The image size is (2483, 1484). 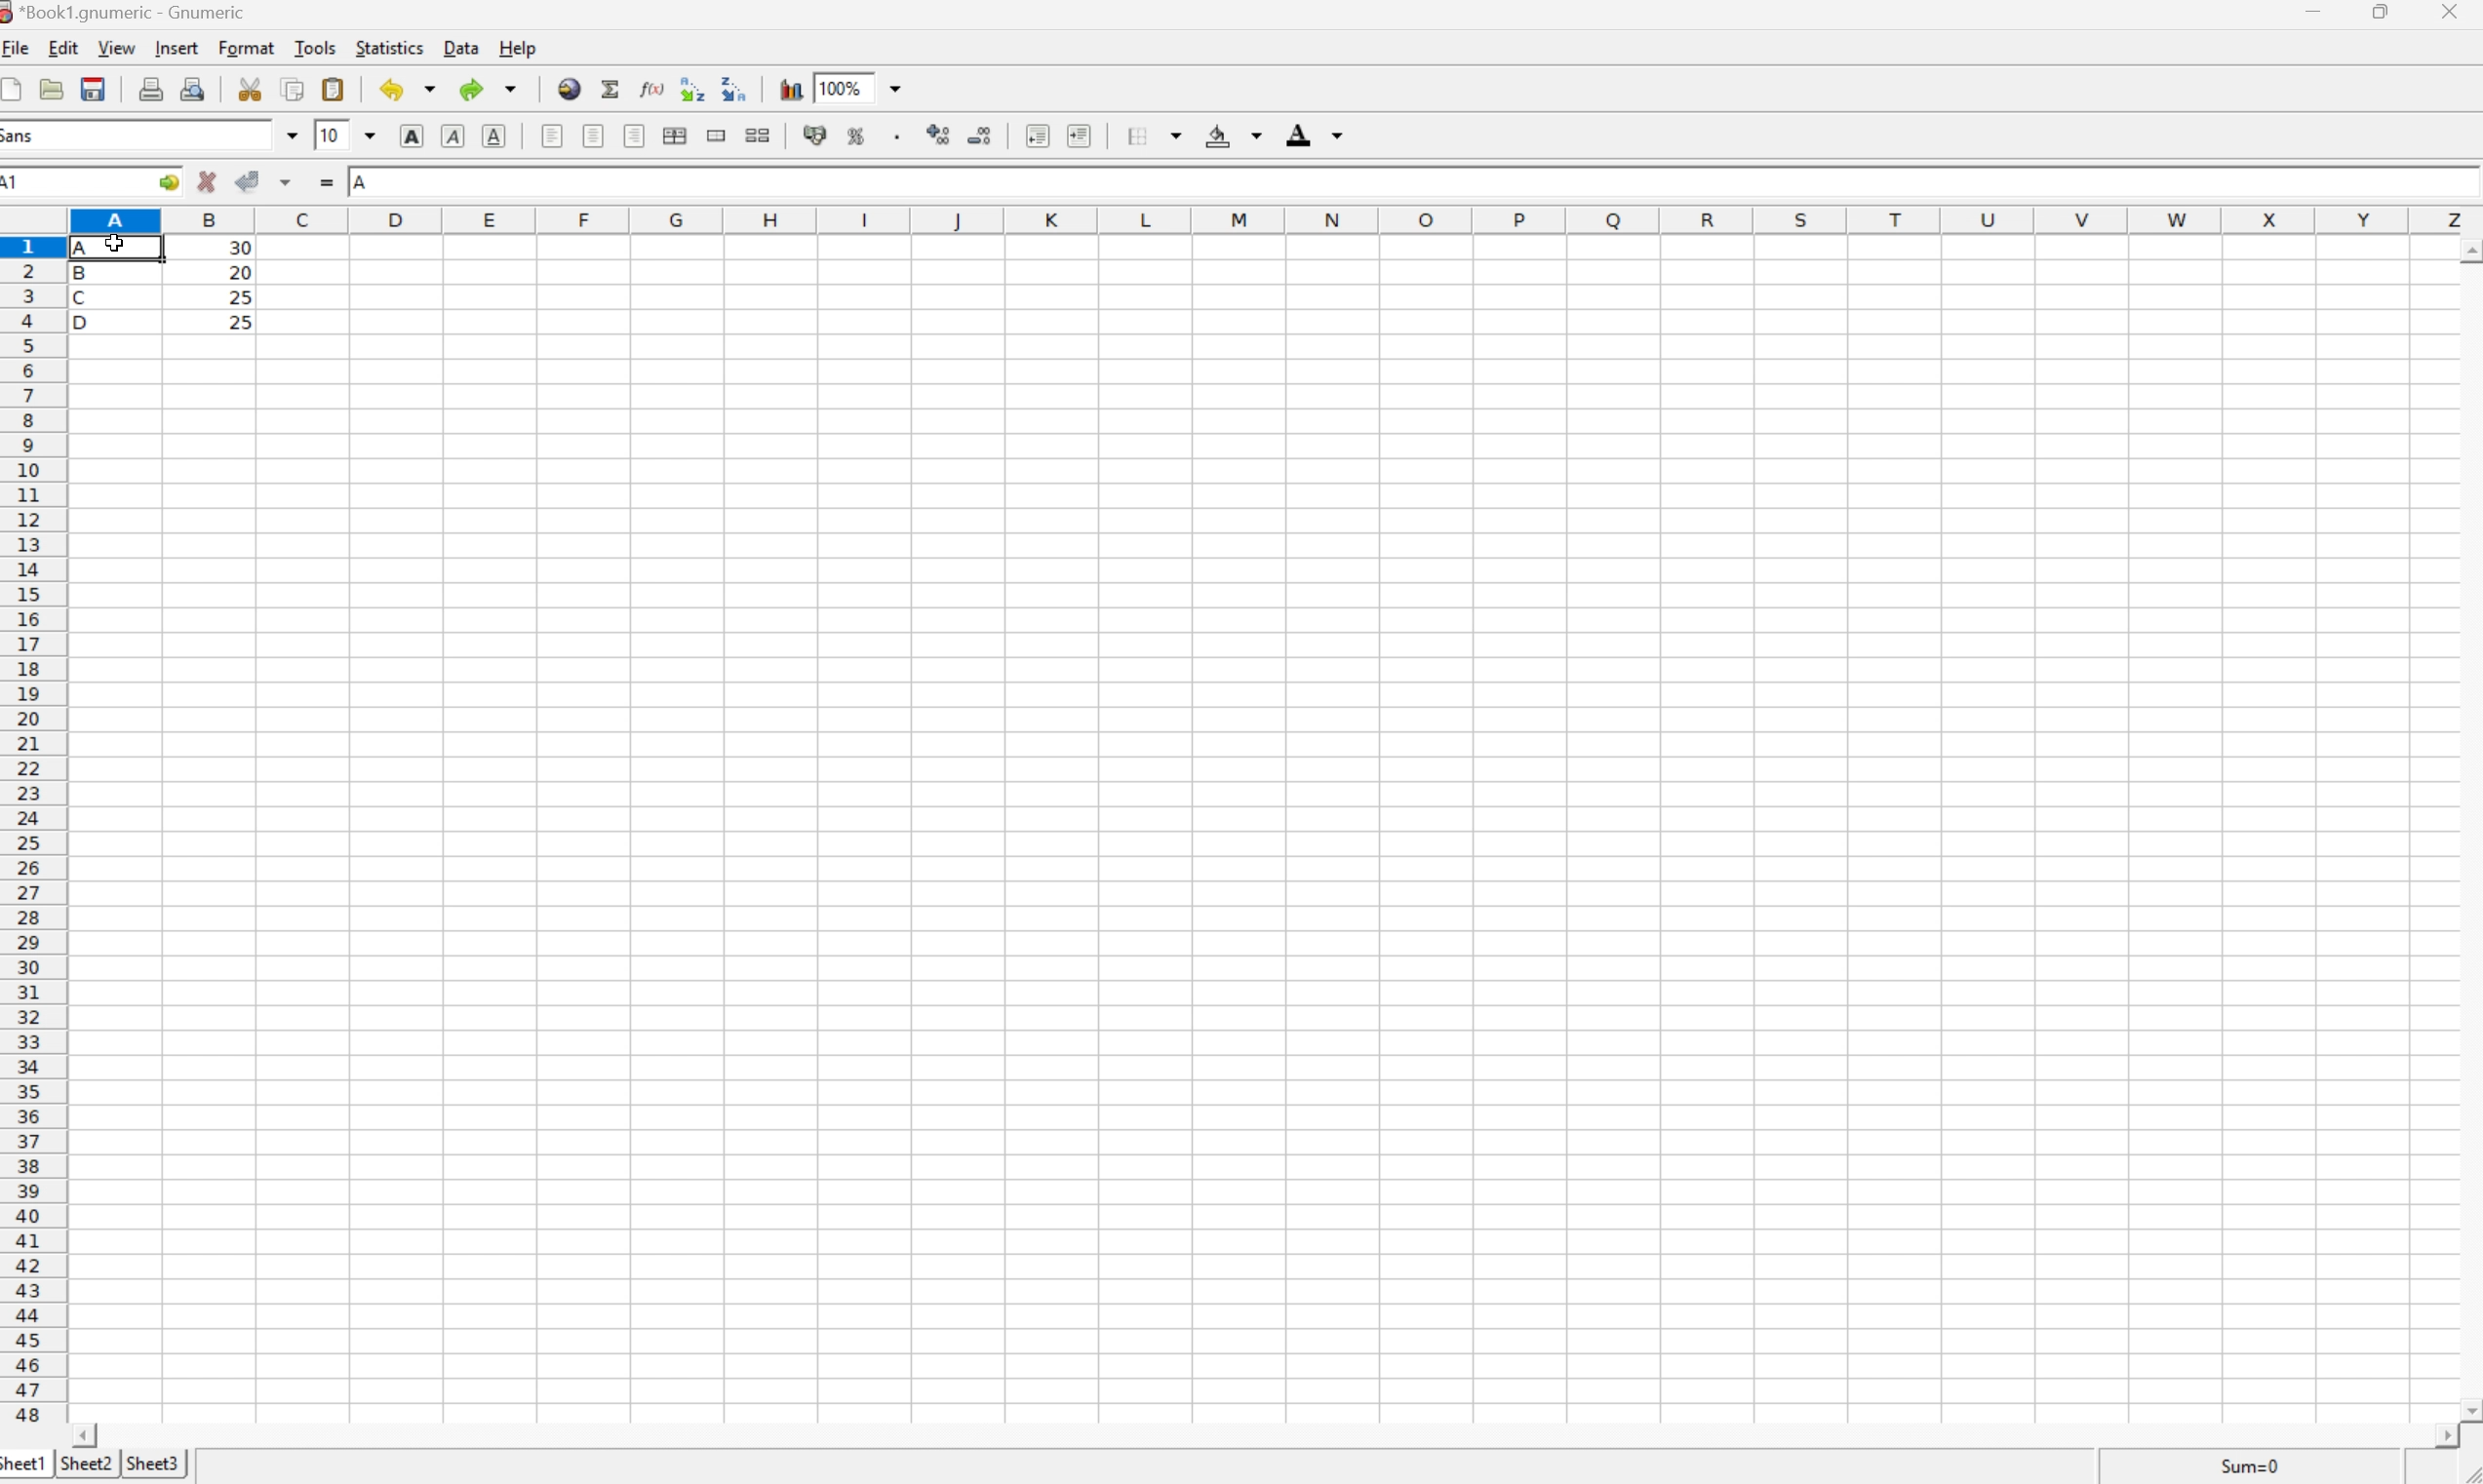 I want to click on Enter formula, so click(x=326, y=180).